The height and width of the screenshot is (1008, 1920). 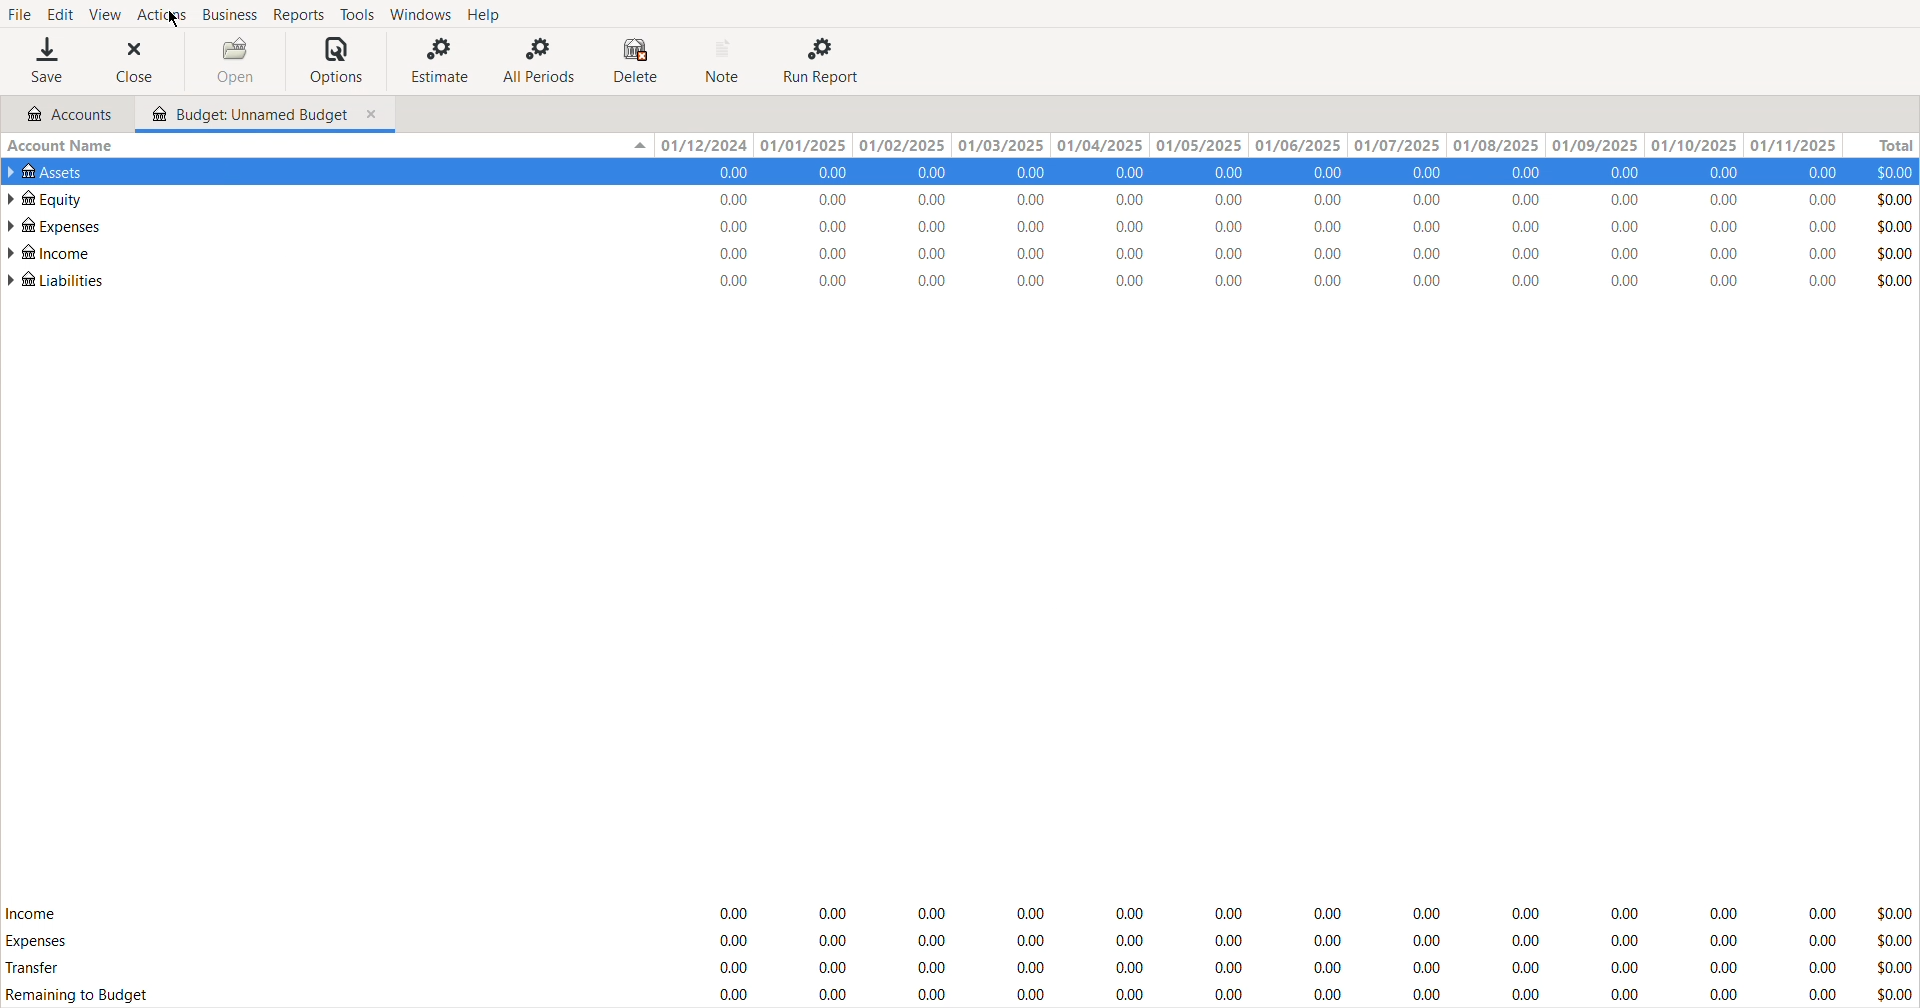 What do you see at coordinates (47, 60) in the screenshot?
I see `Save` at bounding box center [47, 60].